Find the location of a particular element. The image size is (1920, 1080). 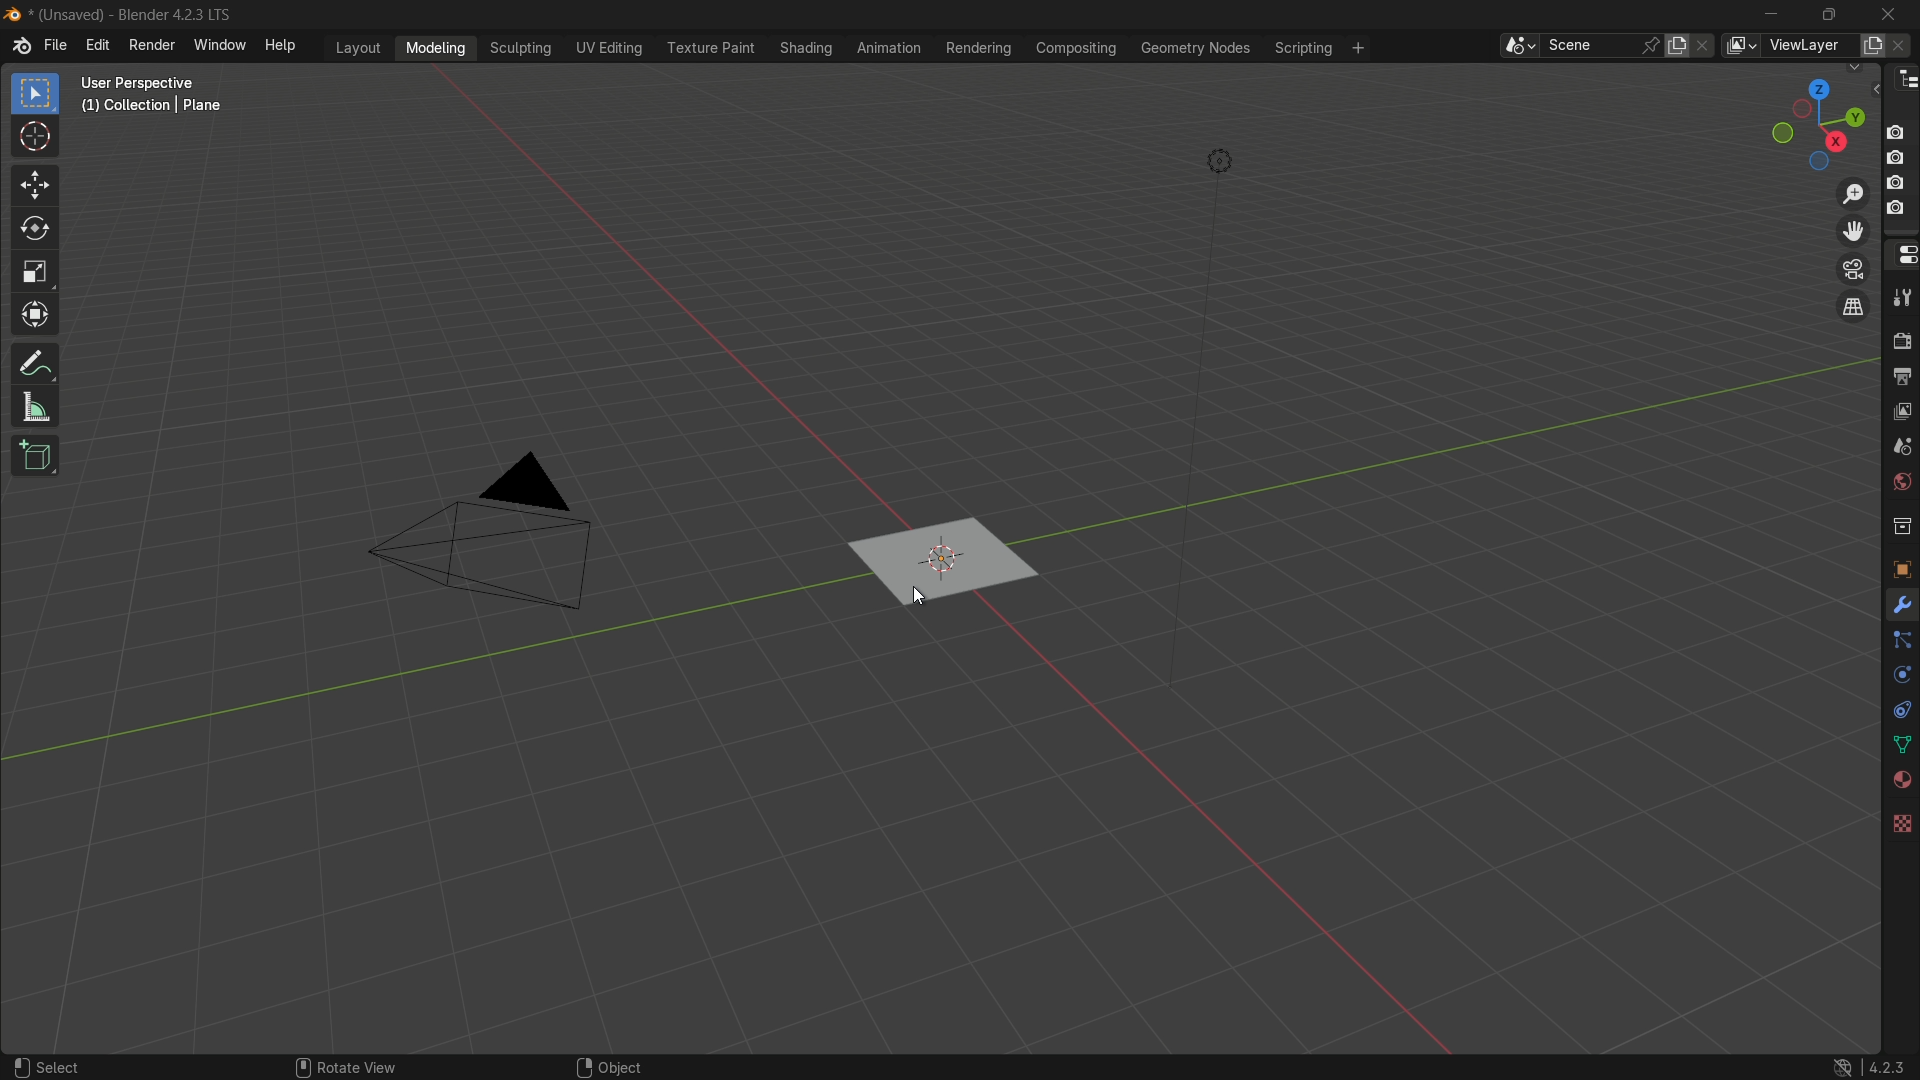

tools is located at coordinates (1901, 299).